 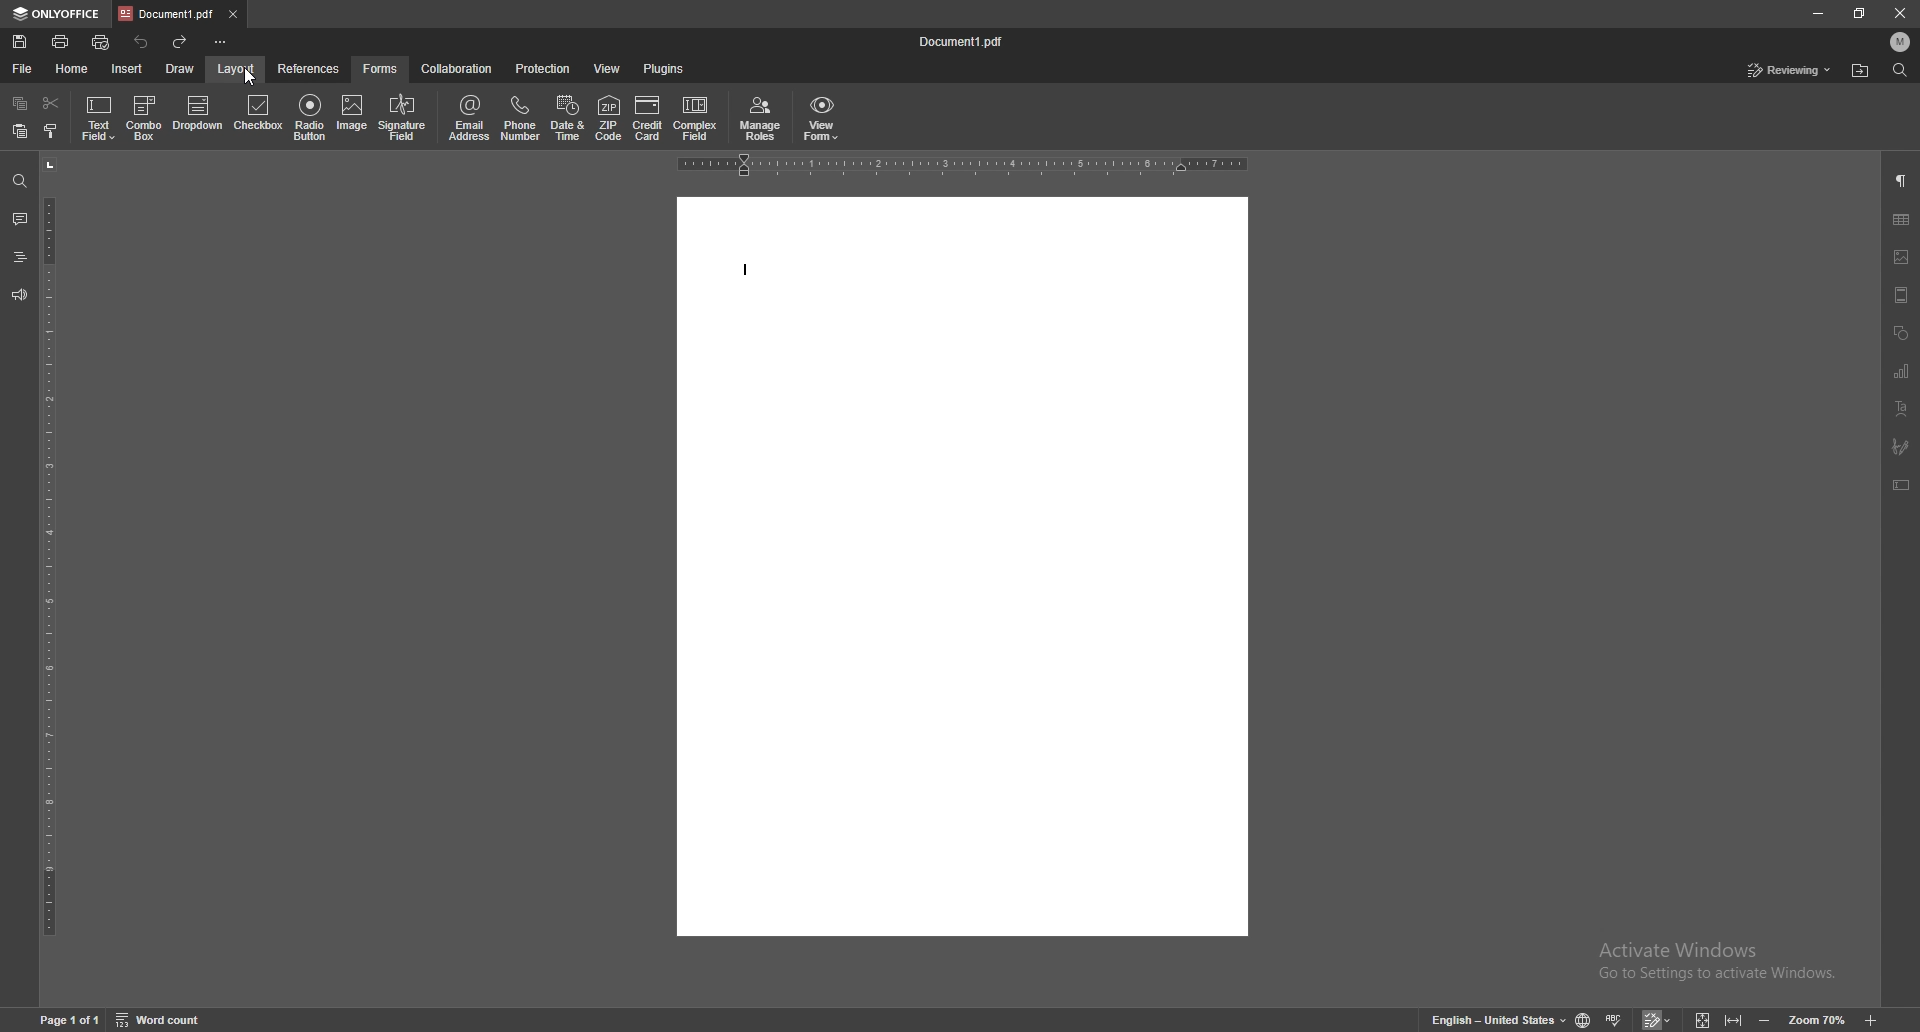 What do you see at coordinates (71, 1020) in the screenshot?
I see `page` at bounding box center [71, 1020].